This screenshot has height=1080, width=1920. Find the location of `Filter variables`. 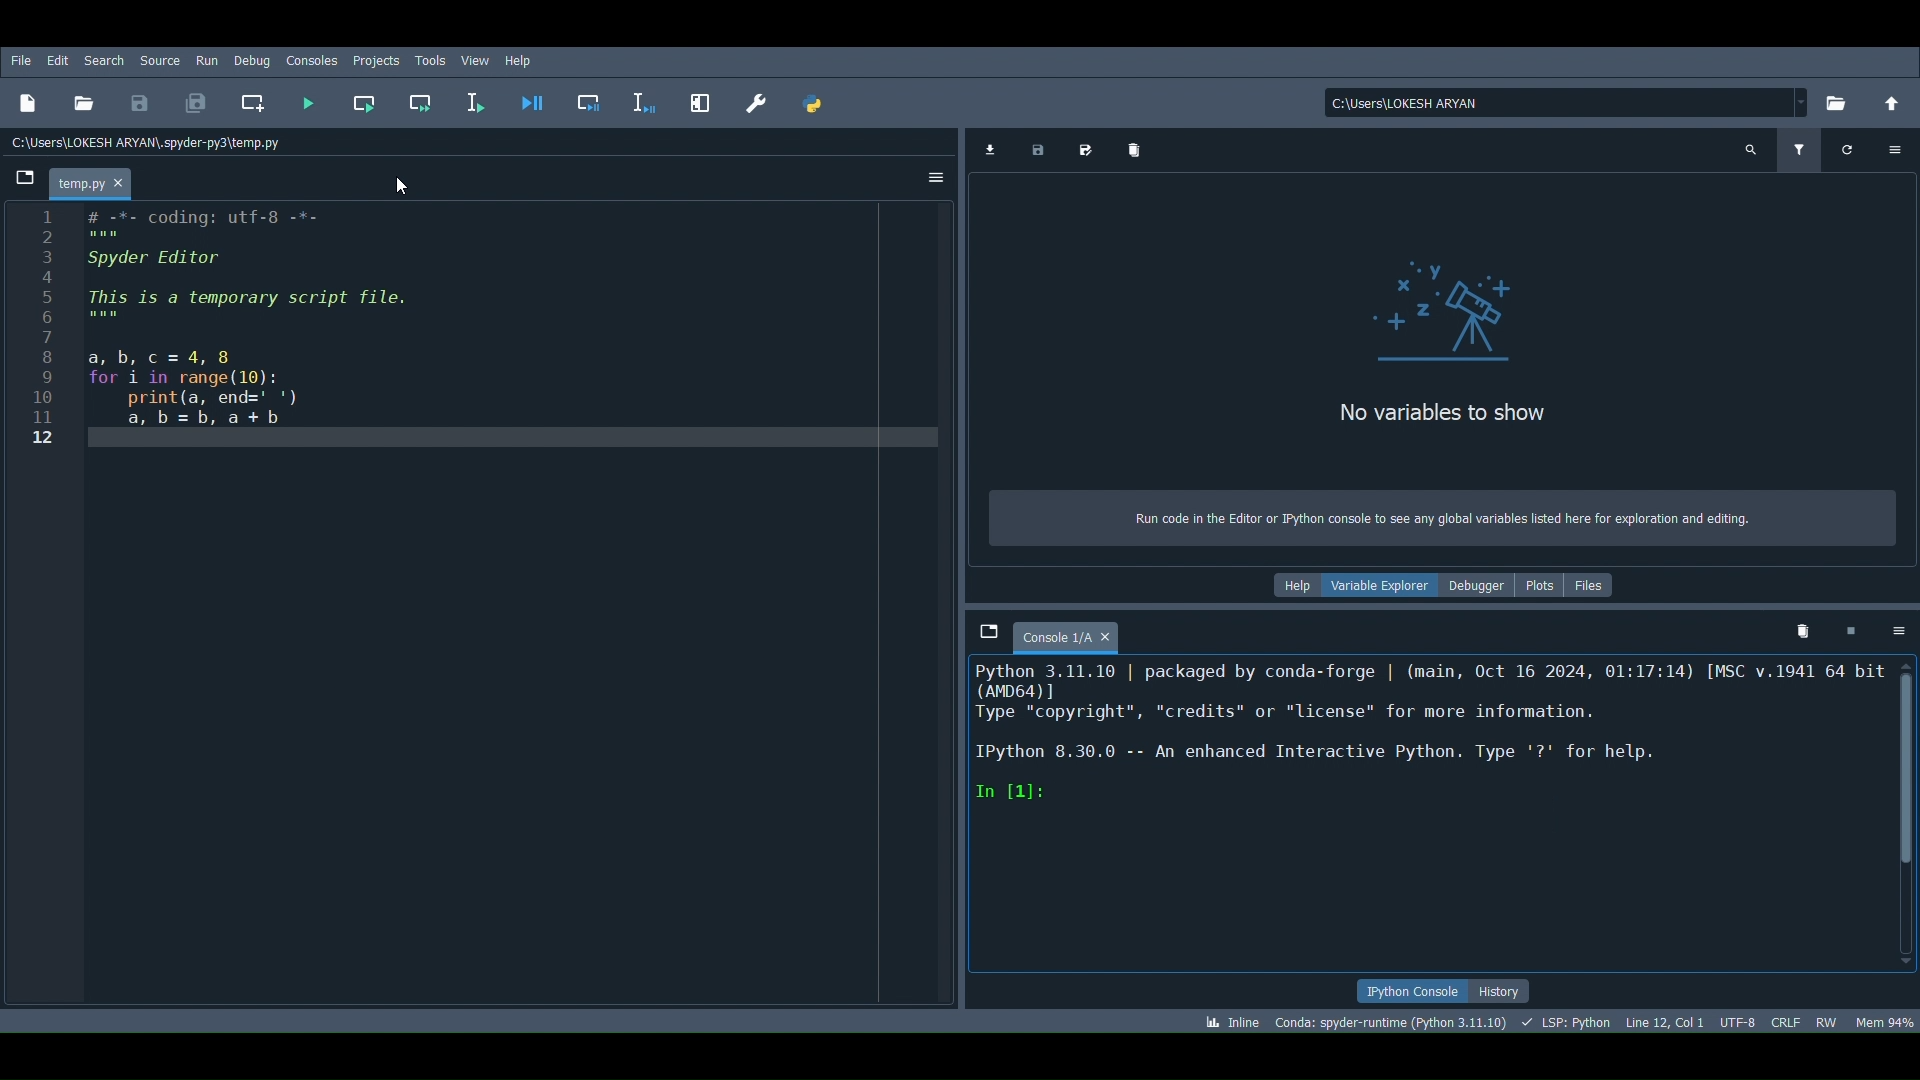

Filter variables is located at coordinates (1801, 150).